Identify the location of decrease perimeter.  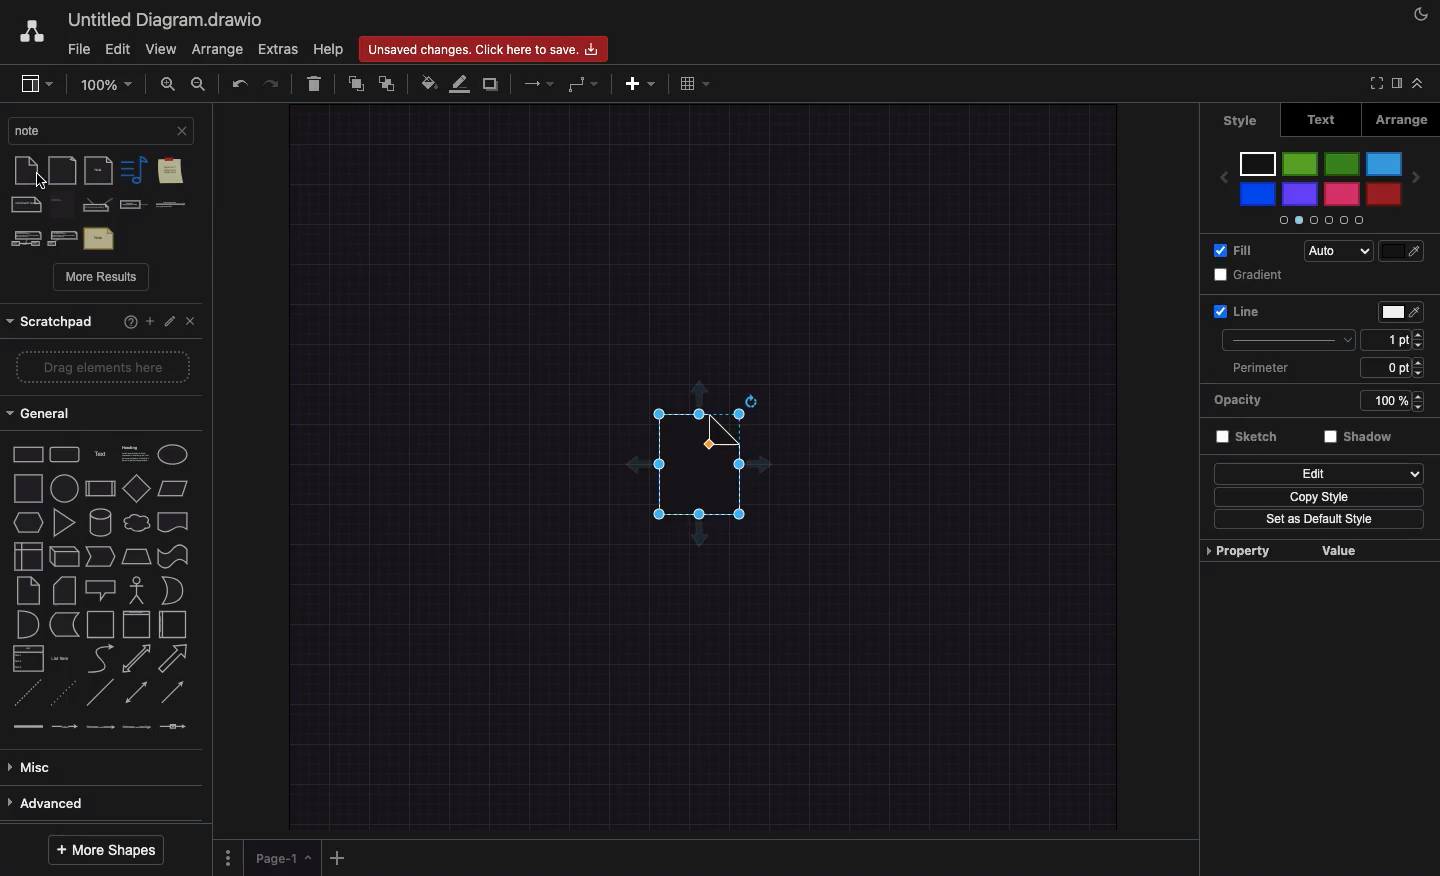
(1424, 377).